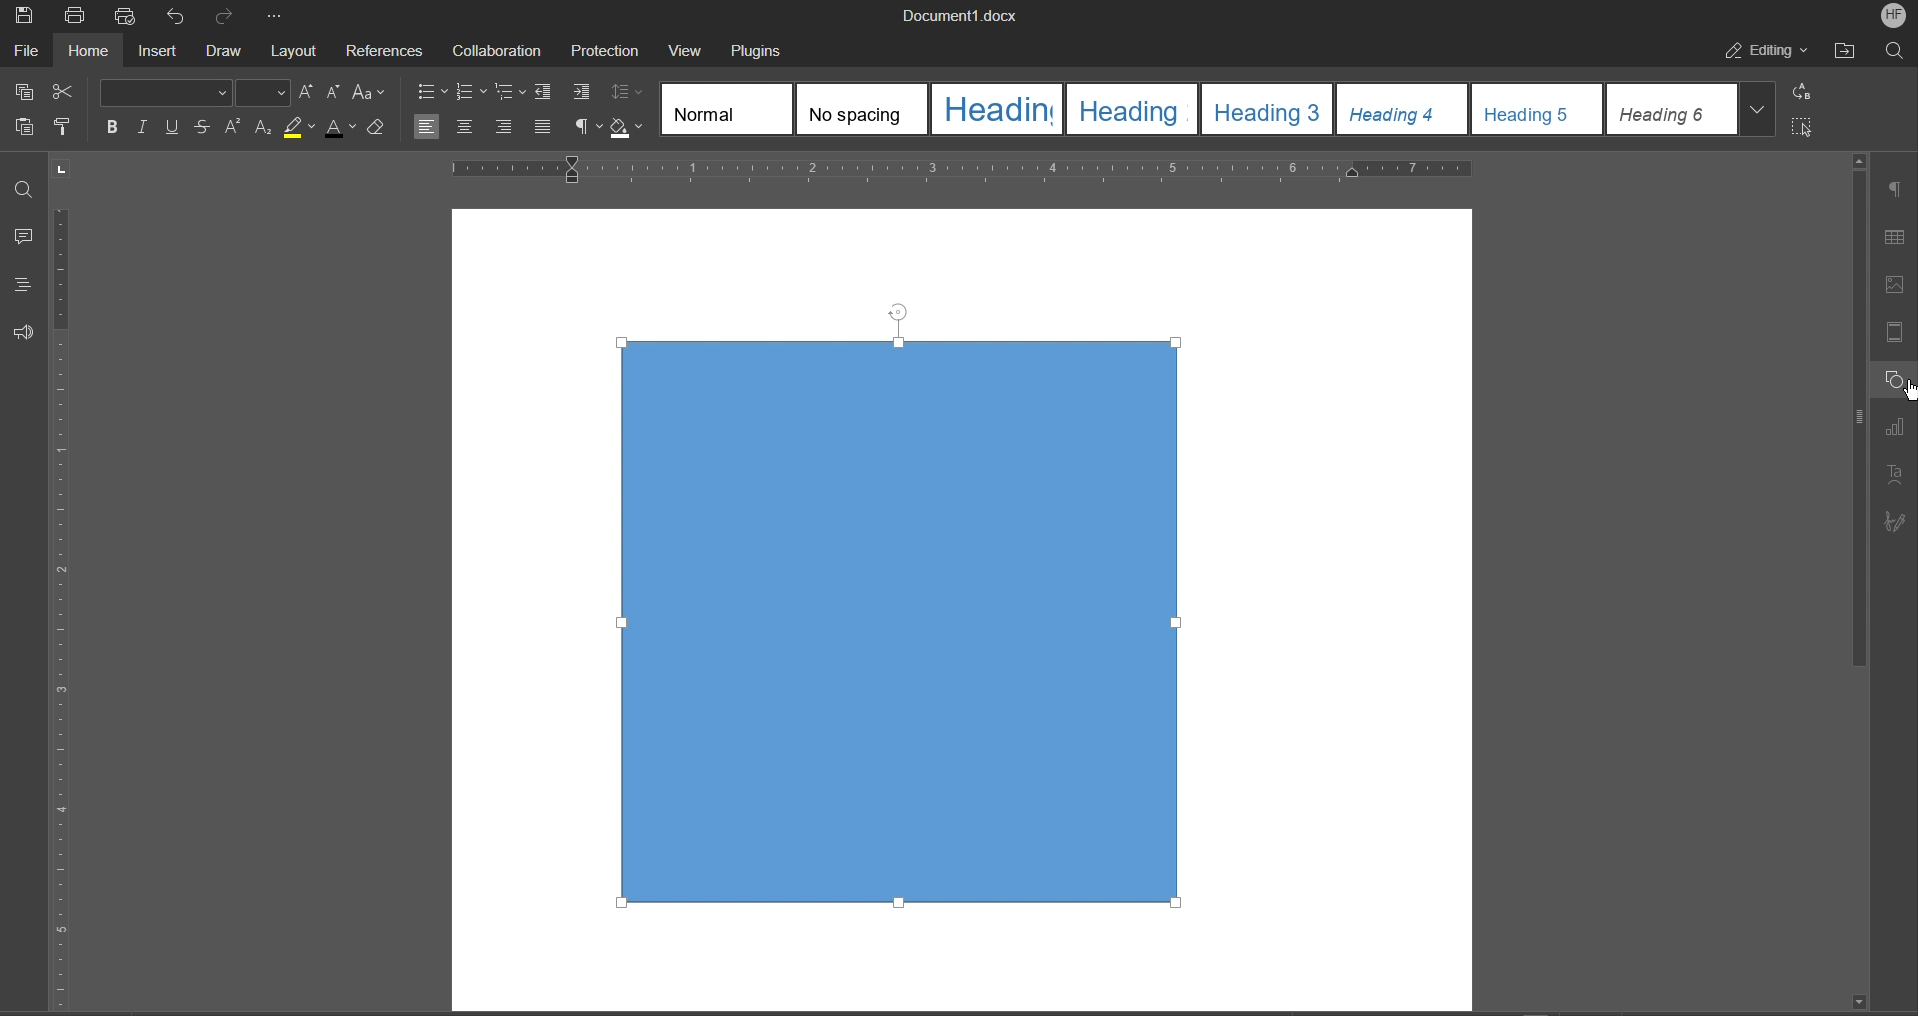 Image resolution: width=1918 pixels, height=1016 pixels. Describe the element at coordinates (299, 129) in the screenshot. I see `Highlight` at that location.